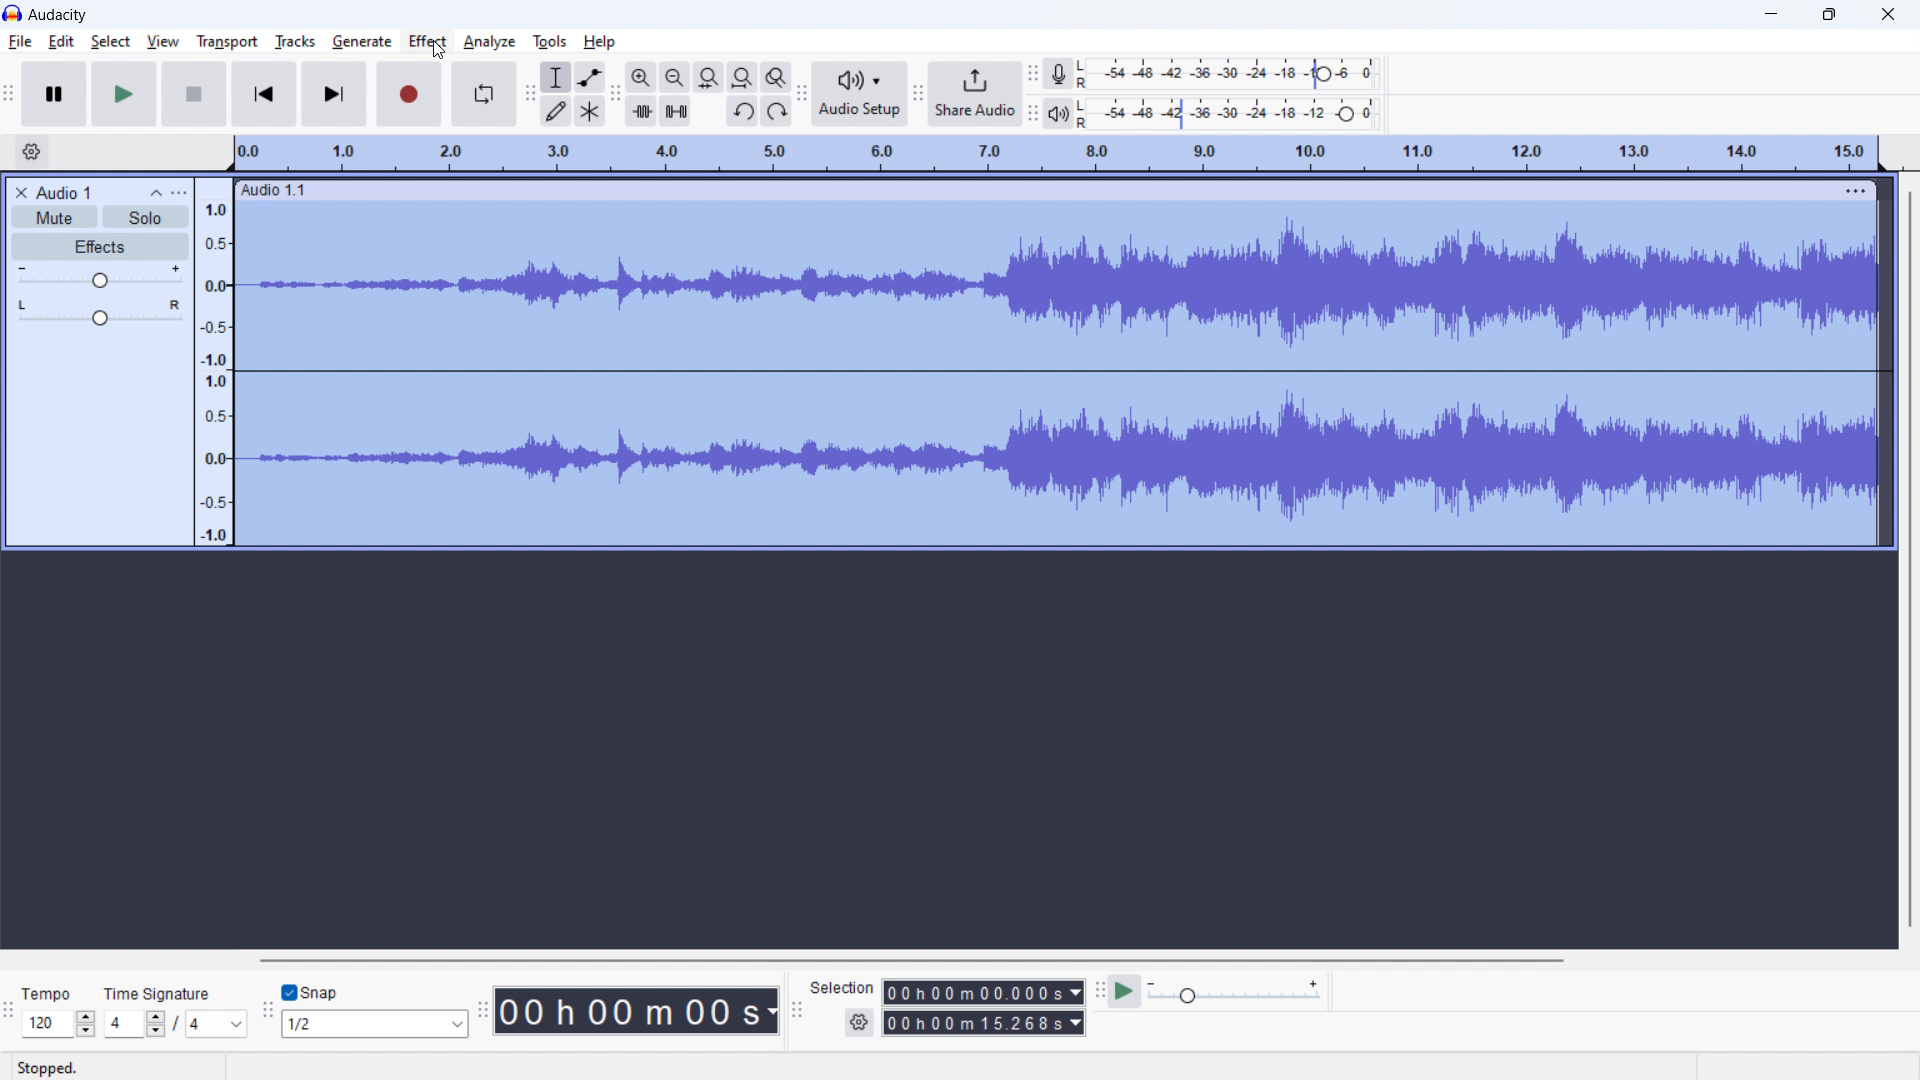 The image size is (1920, 1080). What do you see at coordinates (642, 111) in the screenshot?
I see `trim audio outside selection` at bounding box center [642, 111].